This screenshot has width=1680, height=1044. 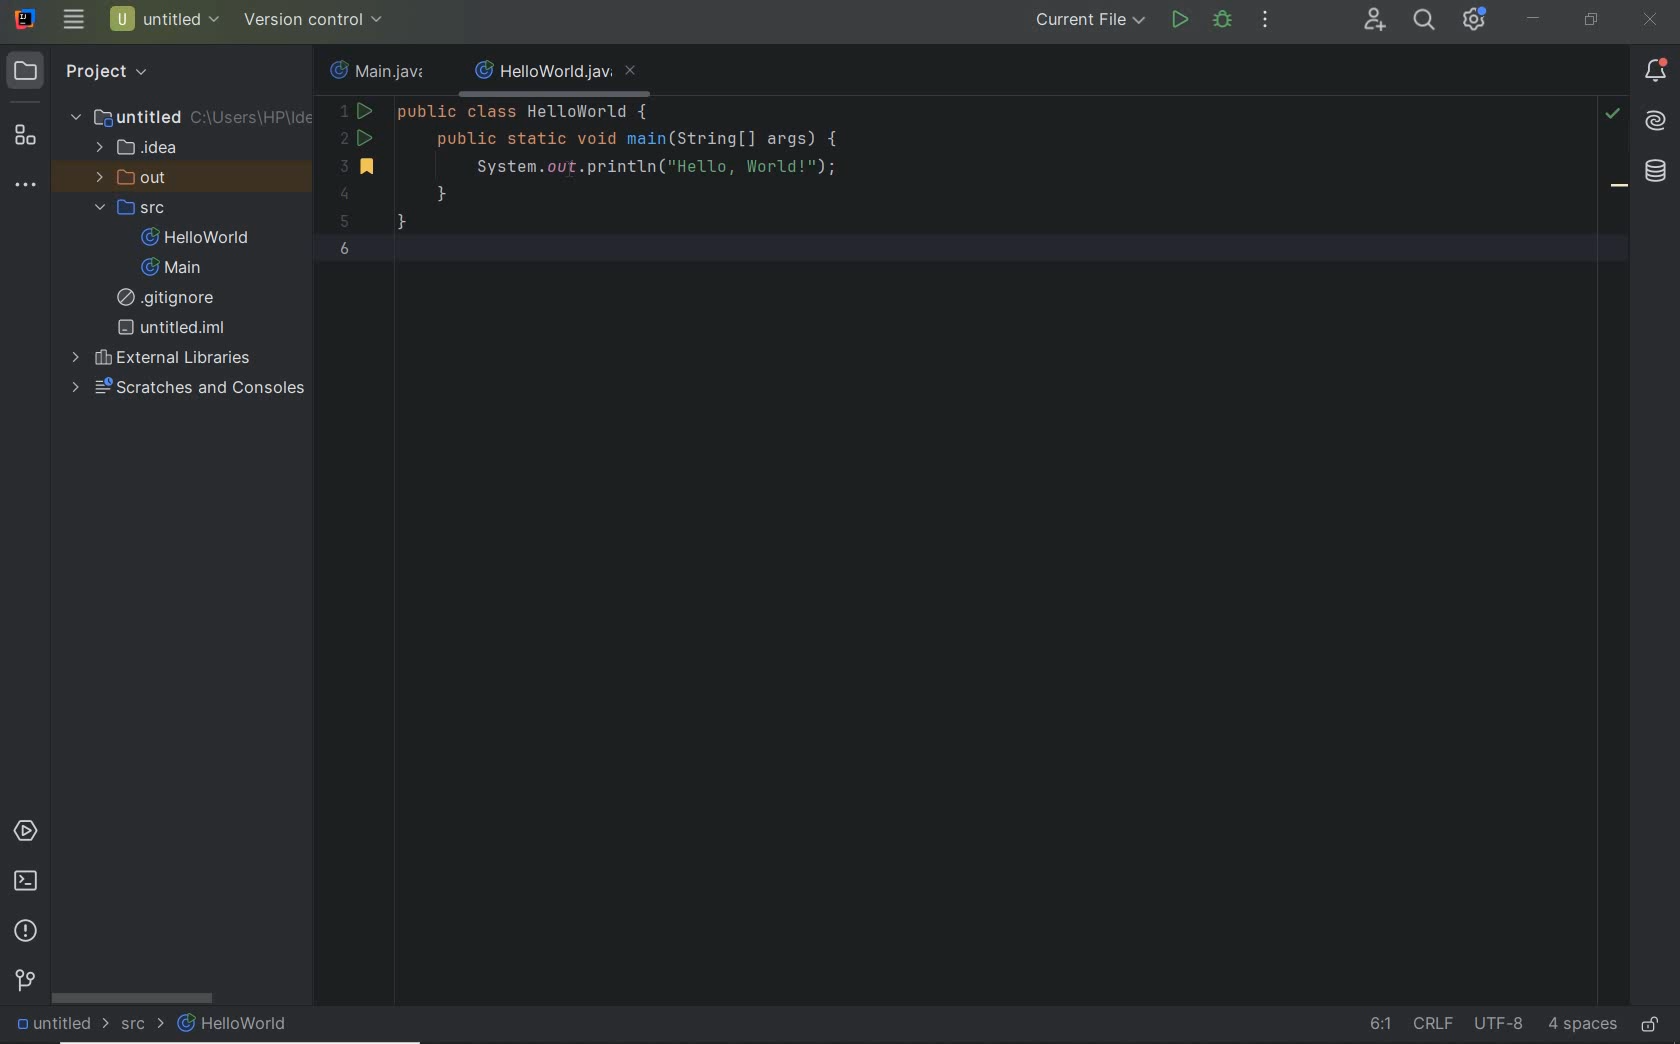 What do you see at coordinates (316, 22) in the screenshot?
I see `version control` at bounding box center [316, 22].